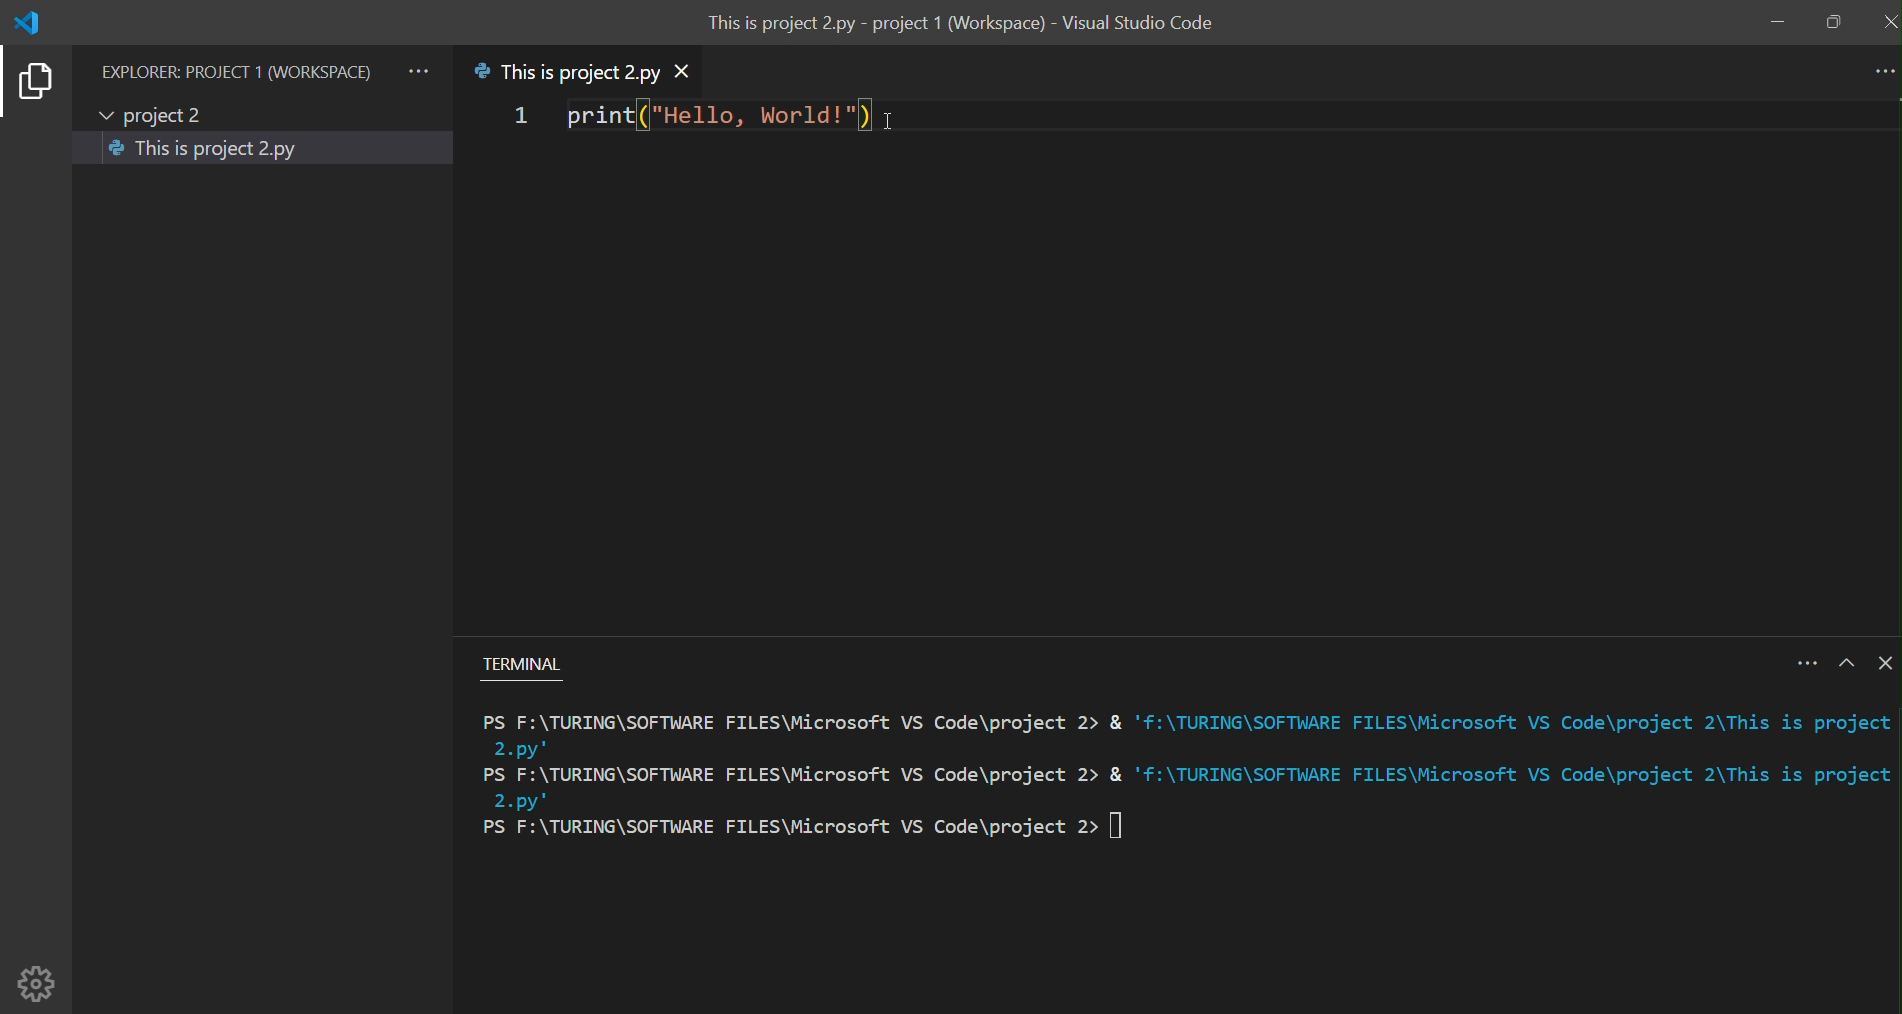 This screenshot has width=1902, height=1014. Describe the element at coordinates (236, 71) in the screenshot. I see `explorer workspace` at that location.